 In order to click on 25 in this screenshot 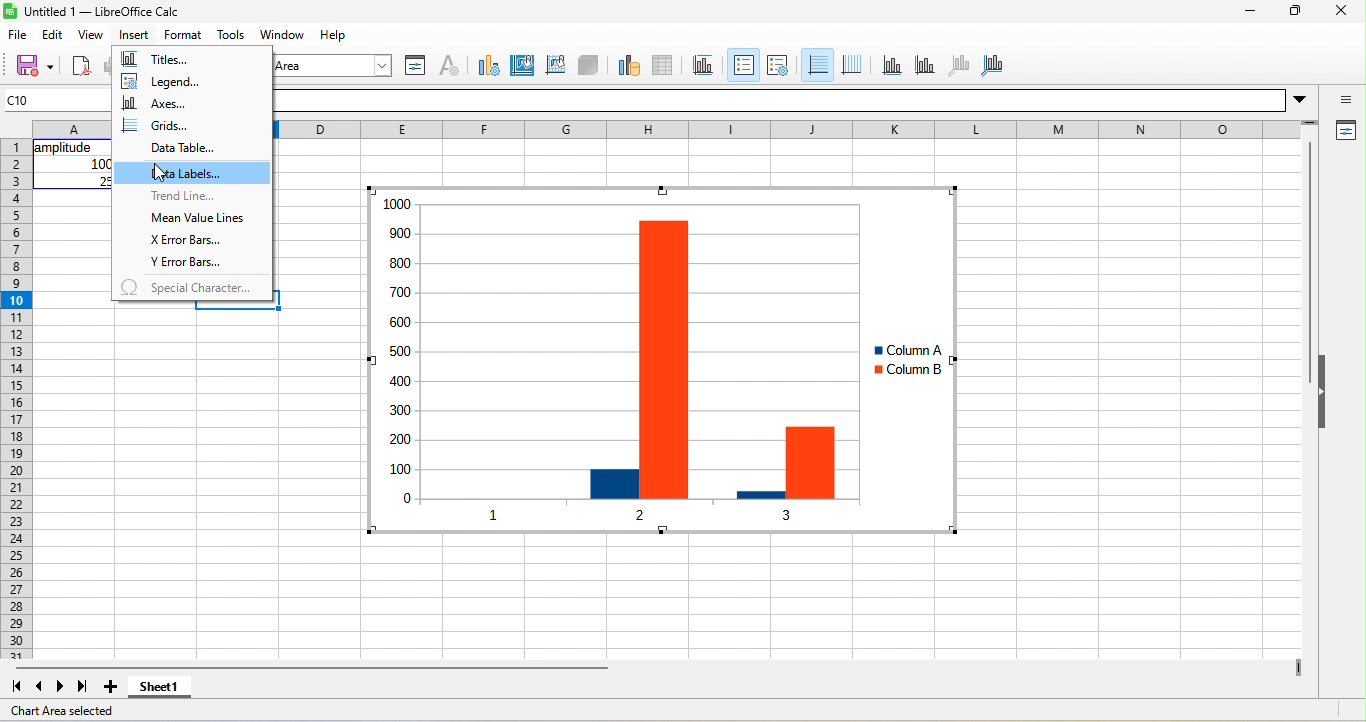, I will do `click(104, 181)`.